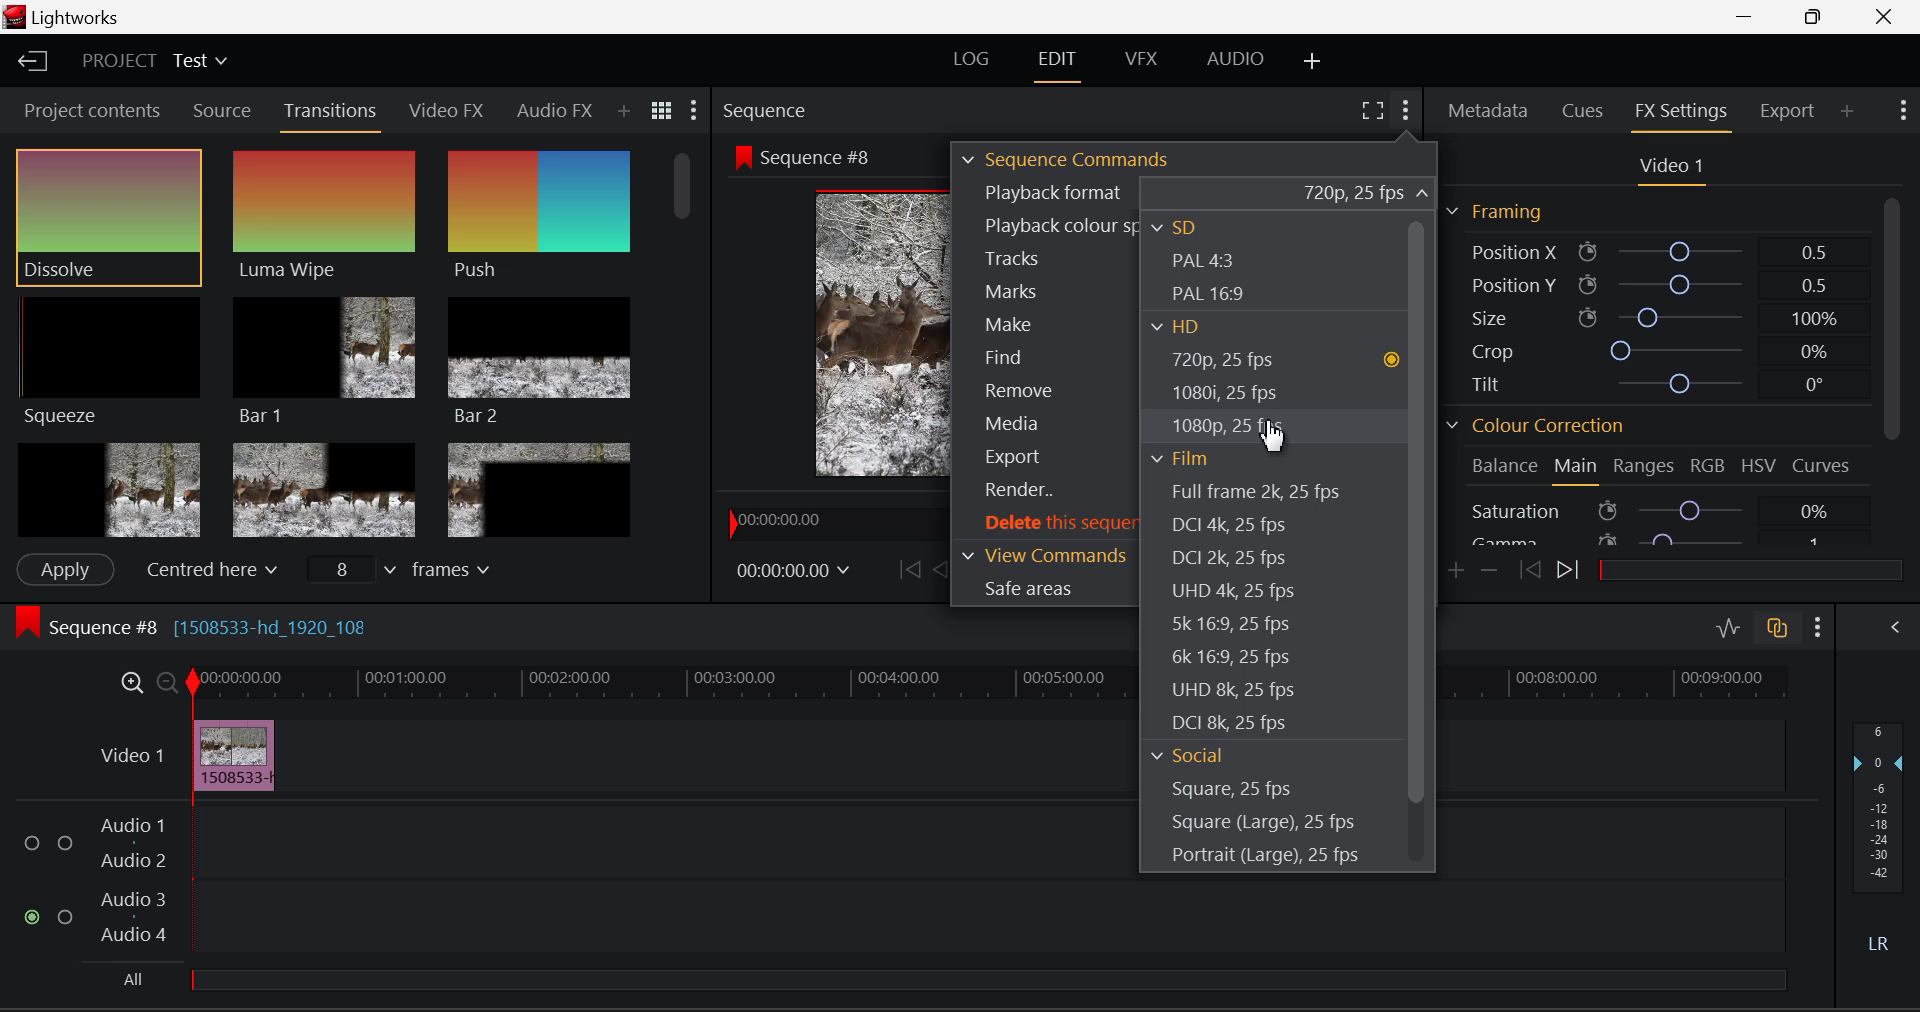 The width and height of the screenshot is (1920, 1012). Describe the element at coordinates (1230, 595) in the screenshot. I see `UHD 4k` at that location.